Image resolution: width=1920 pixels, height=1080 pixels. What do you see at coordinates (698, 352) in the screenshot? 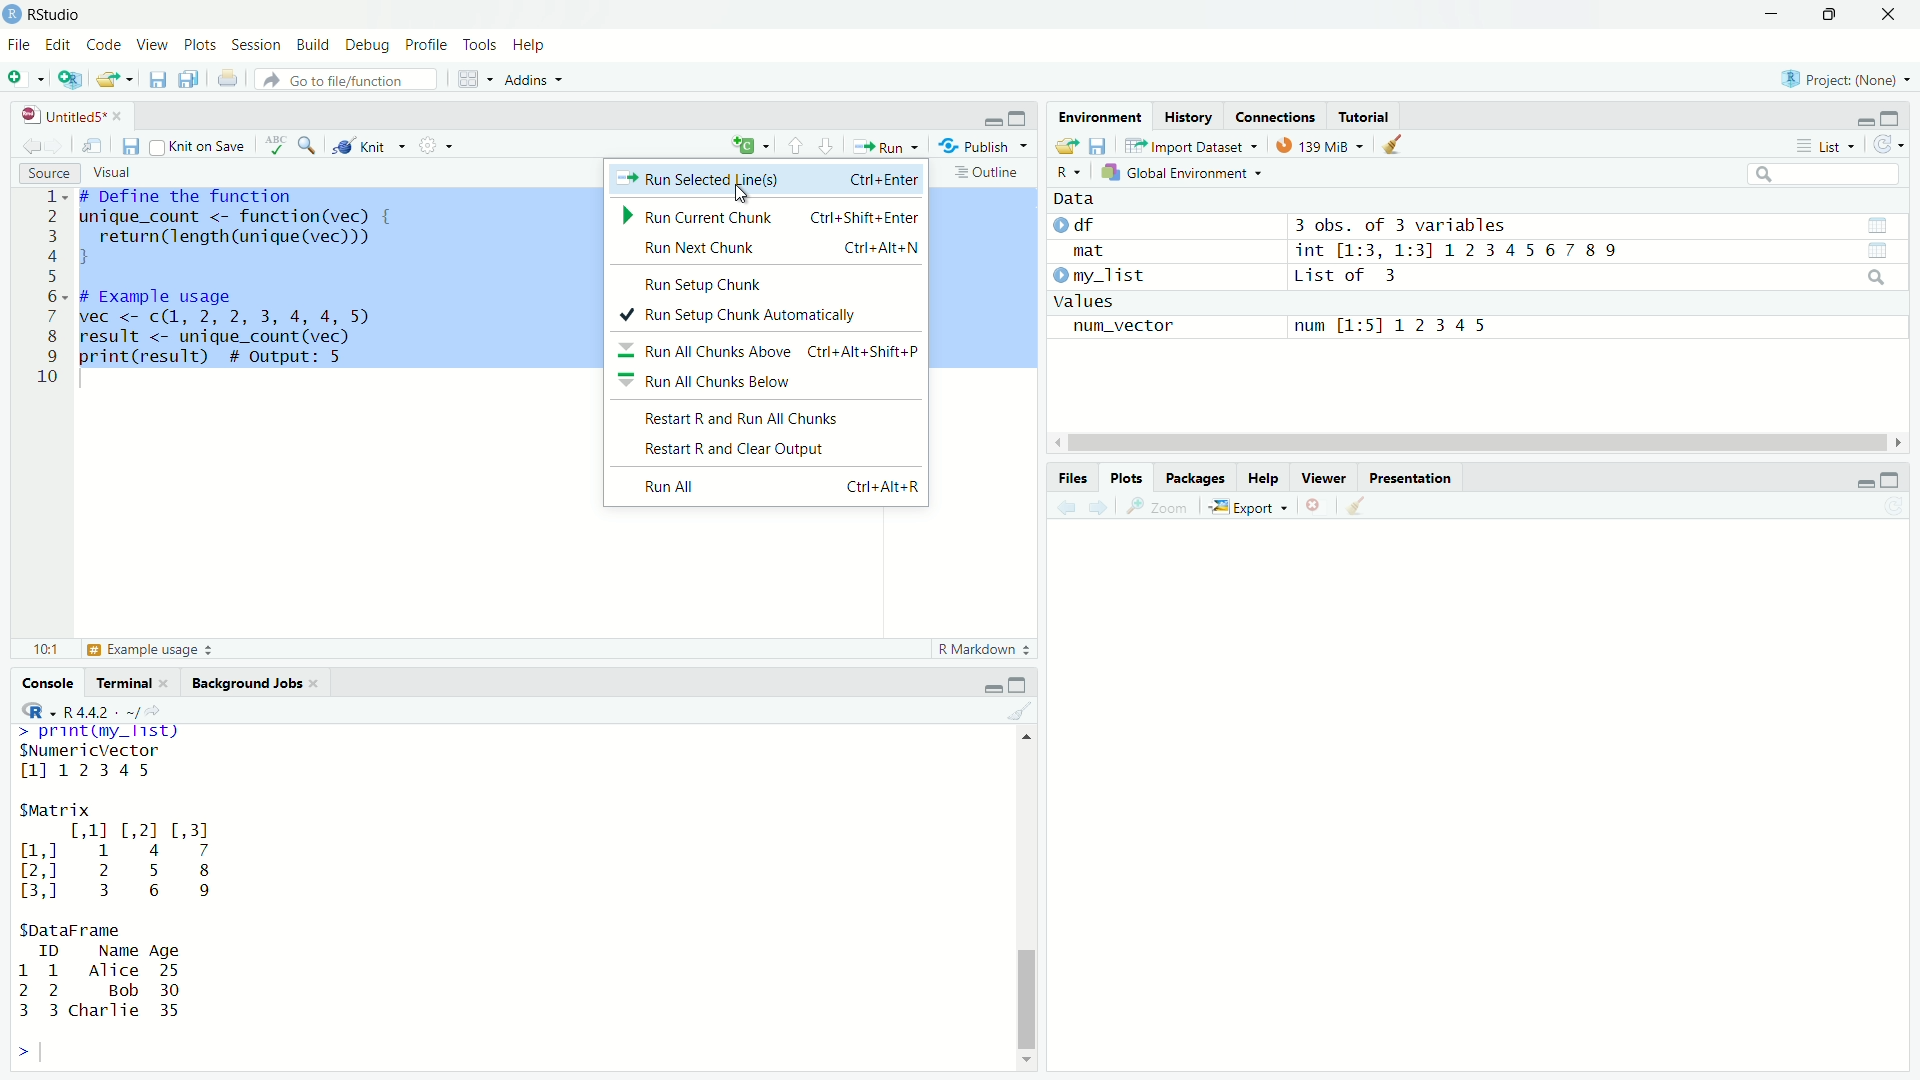
I see `Run All Chunks Above` at bounding box center [698, 352].